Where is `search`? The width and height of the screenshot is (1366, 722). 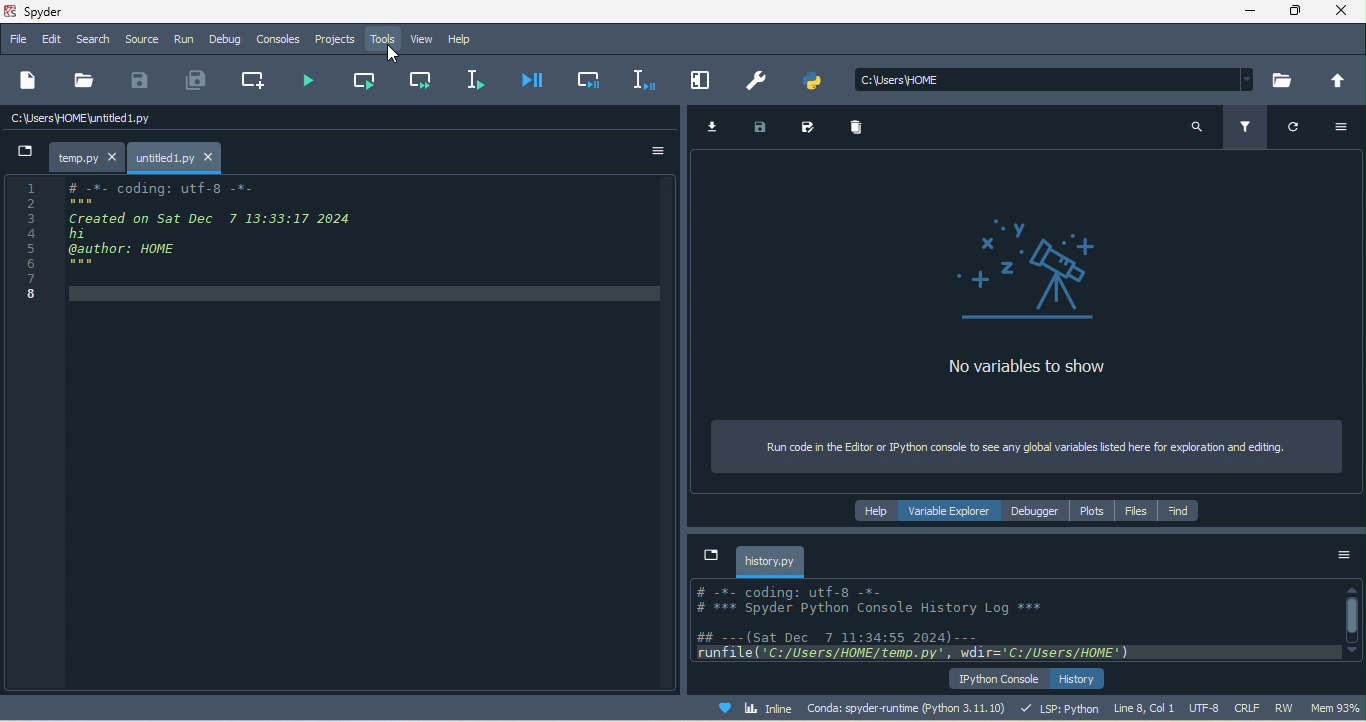 search is located at coordinates (1196, 132).